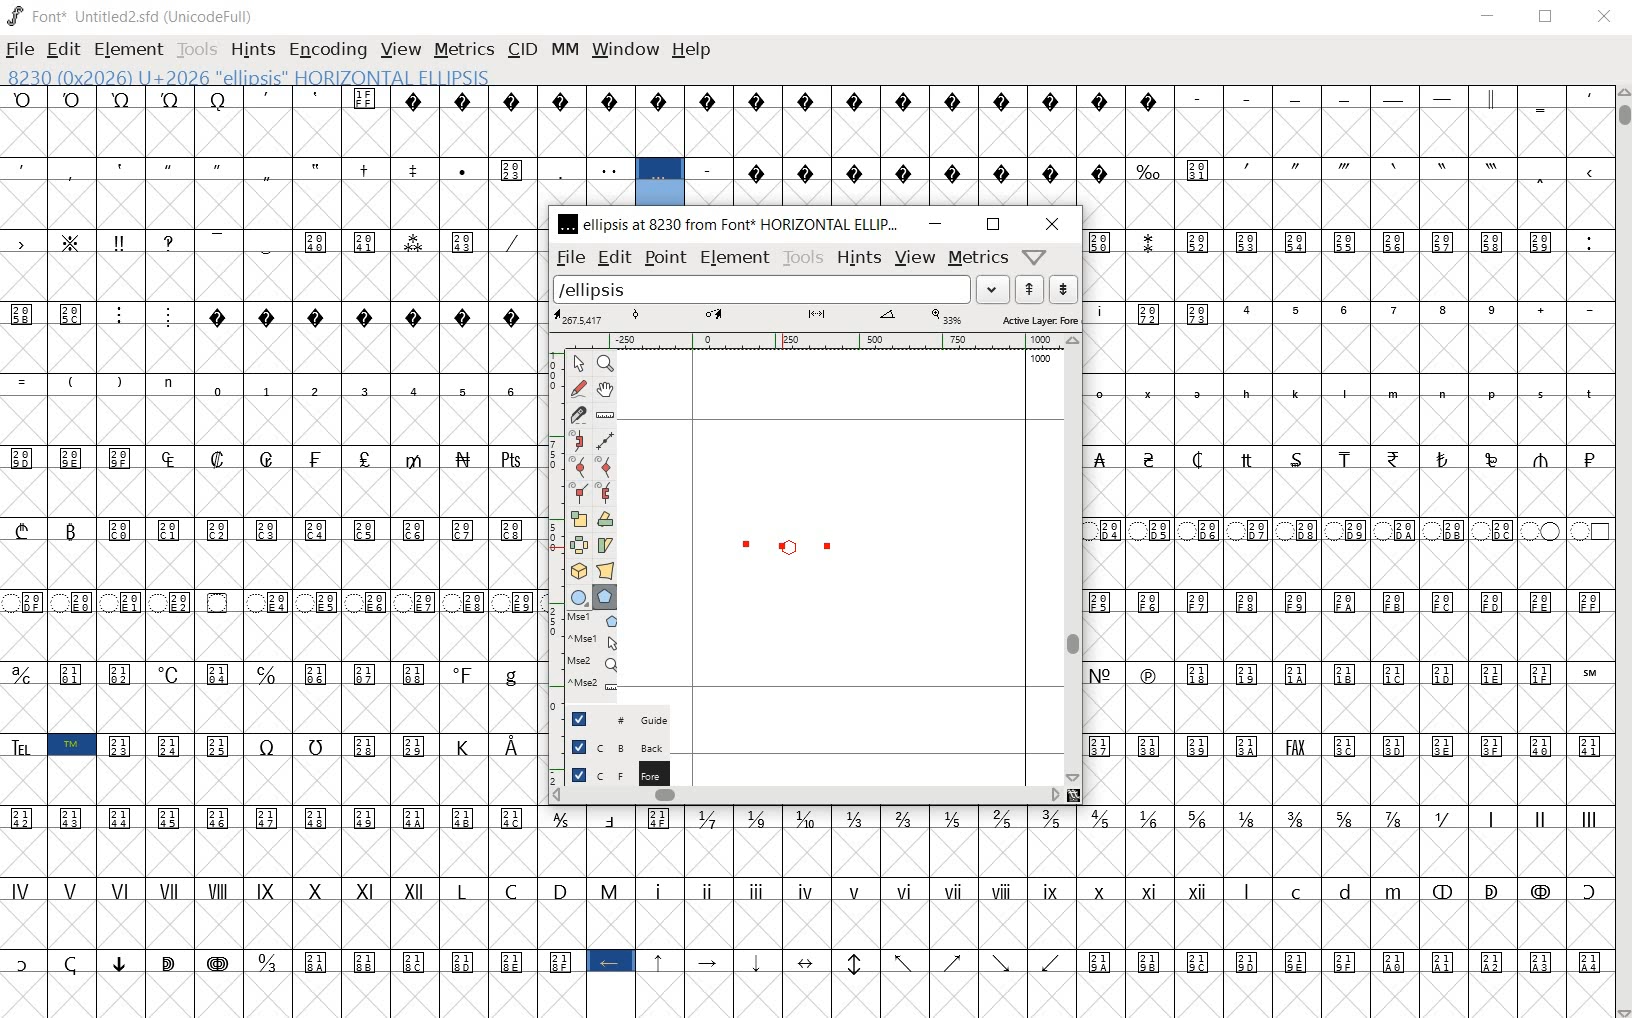 The height and width of the screenshot is (1018, 1632). I want to click on skew the selection, so click(607, 545).